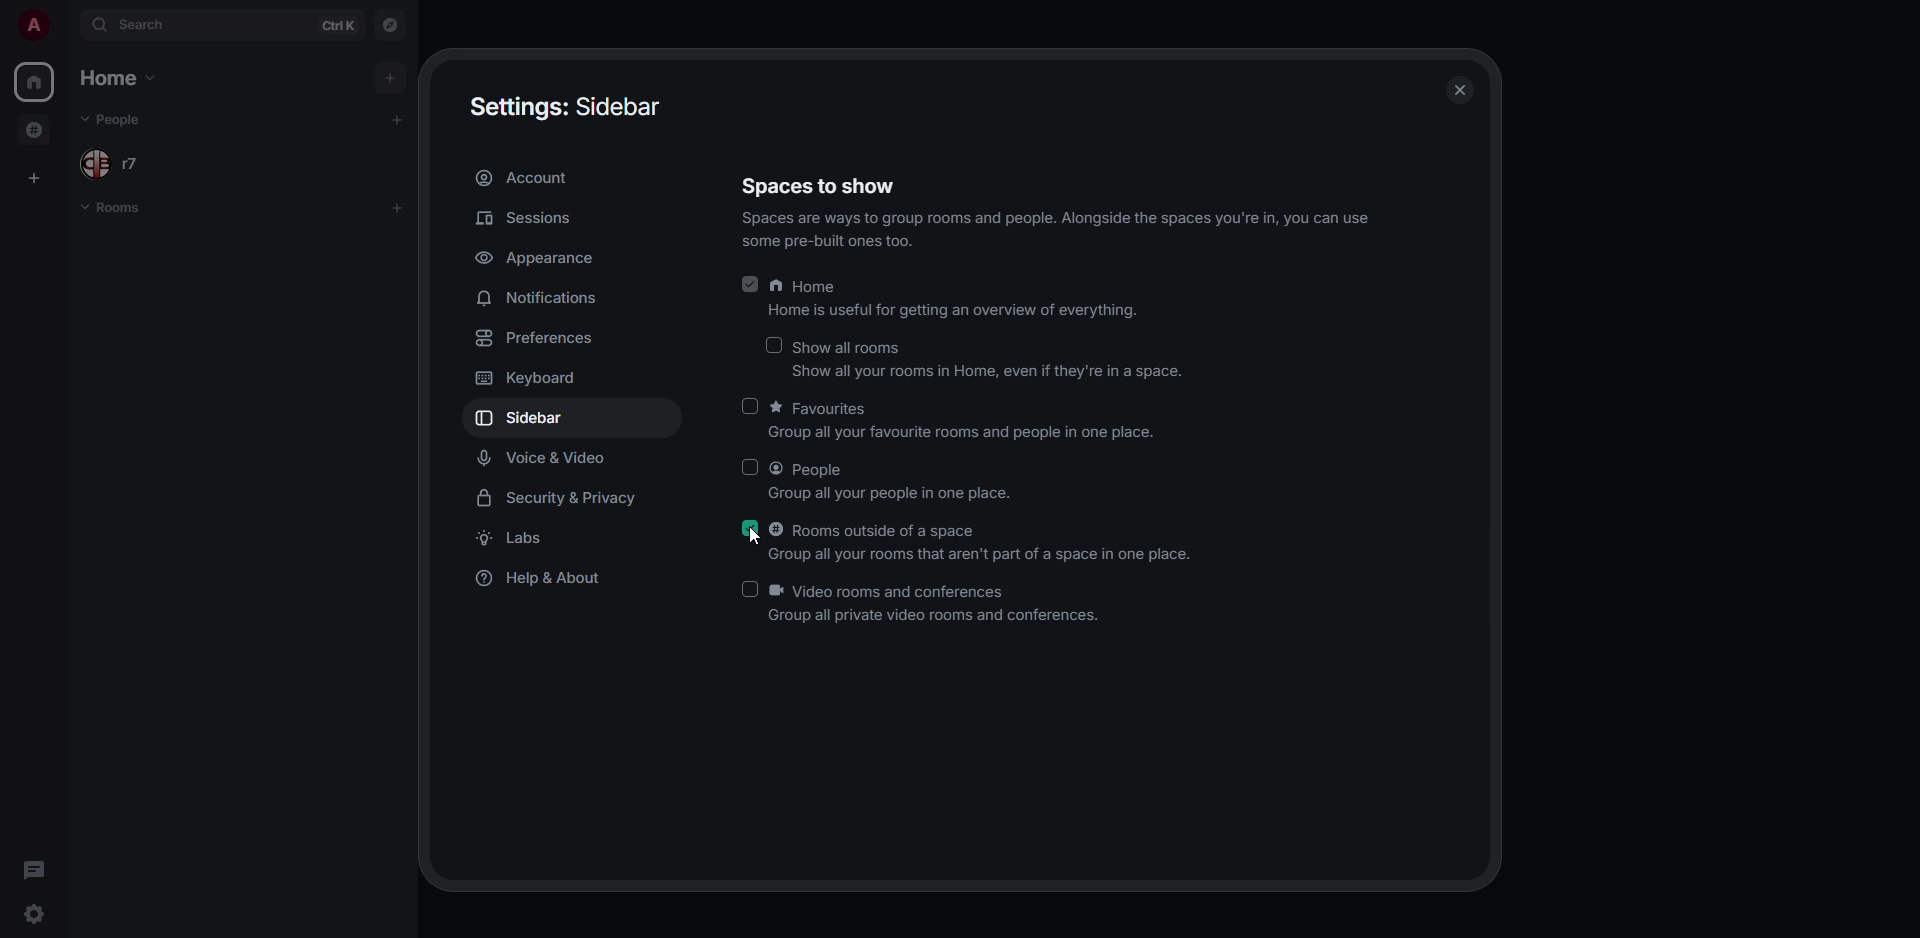  Describe the element at coordinates (36, 868) in the screenshot. I see `threads` at that location.